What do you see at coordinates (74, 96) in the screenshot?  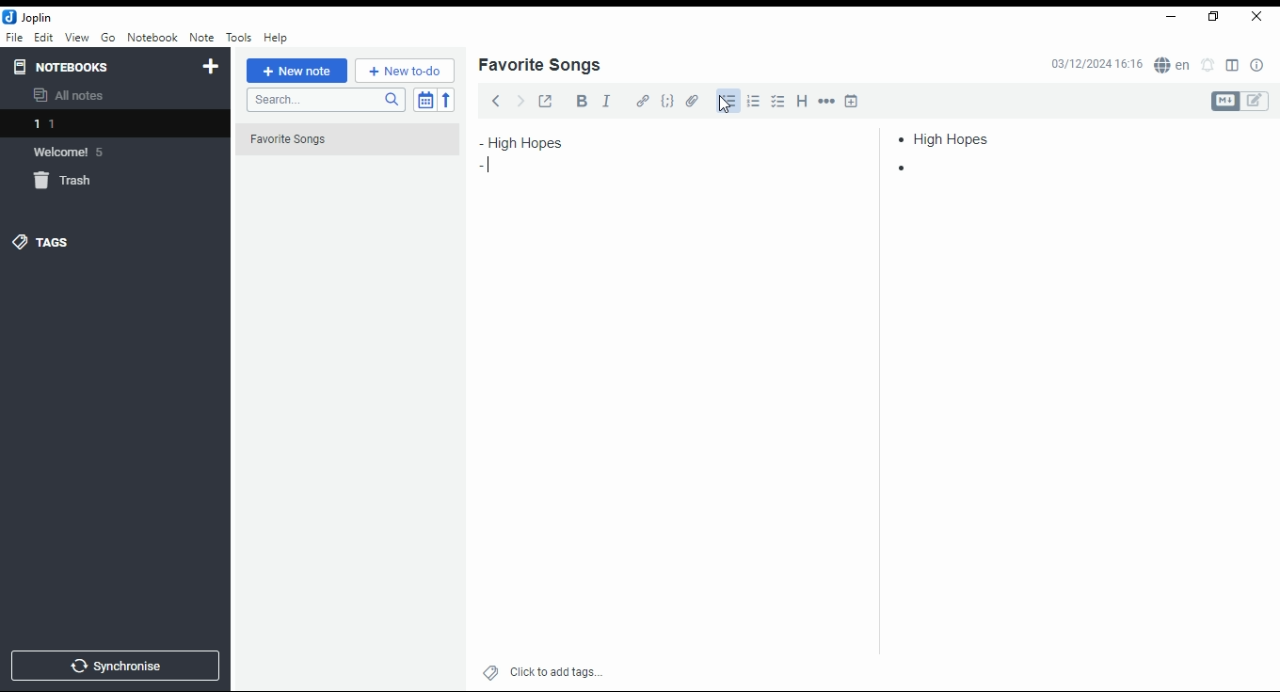 I see `all notes` at bounding box center [74, 96].